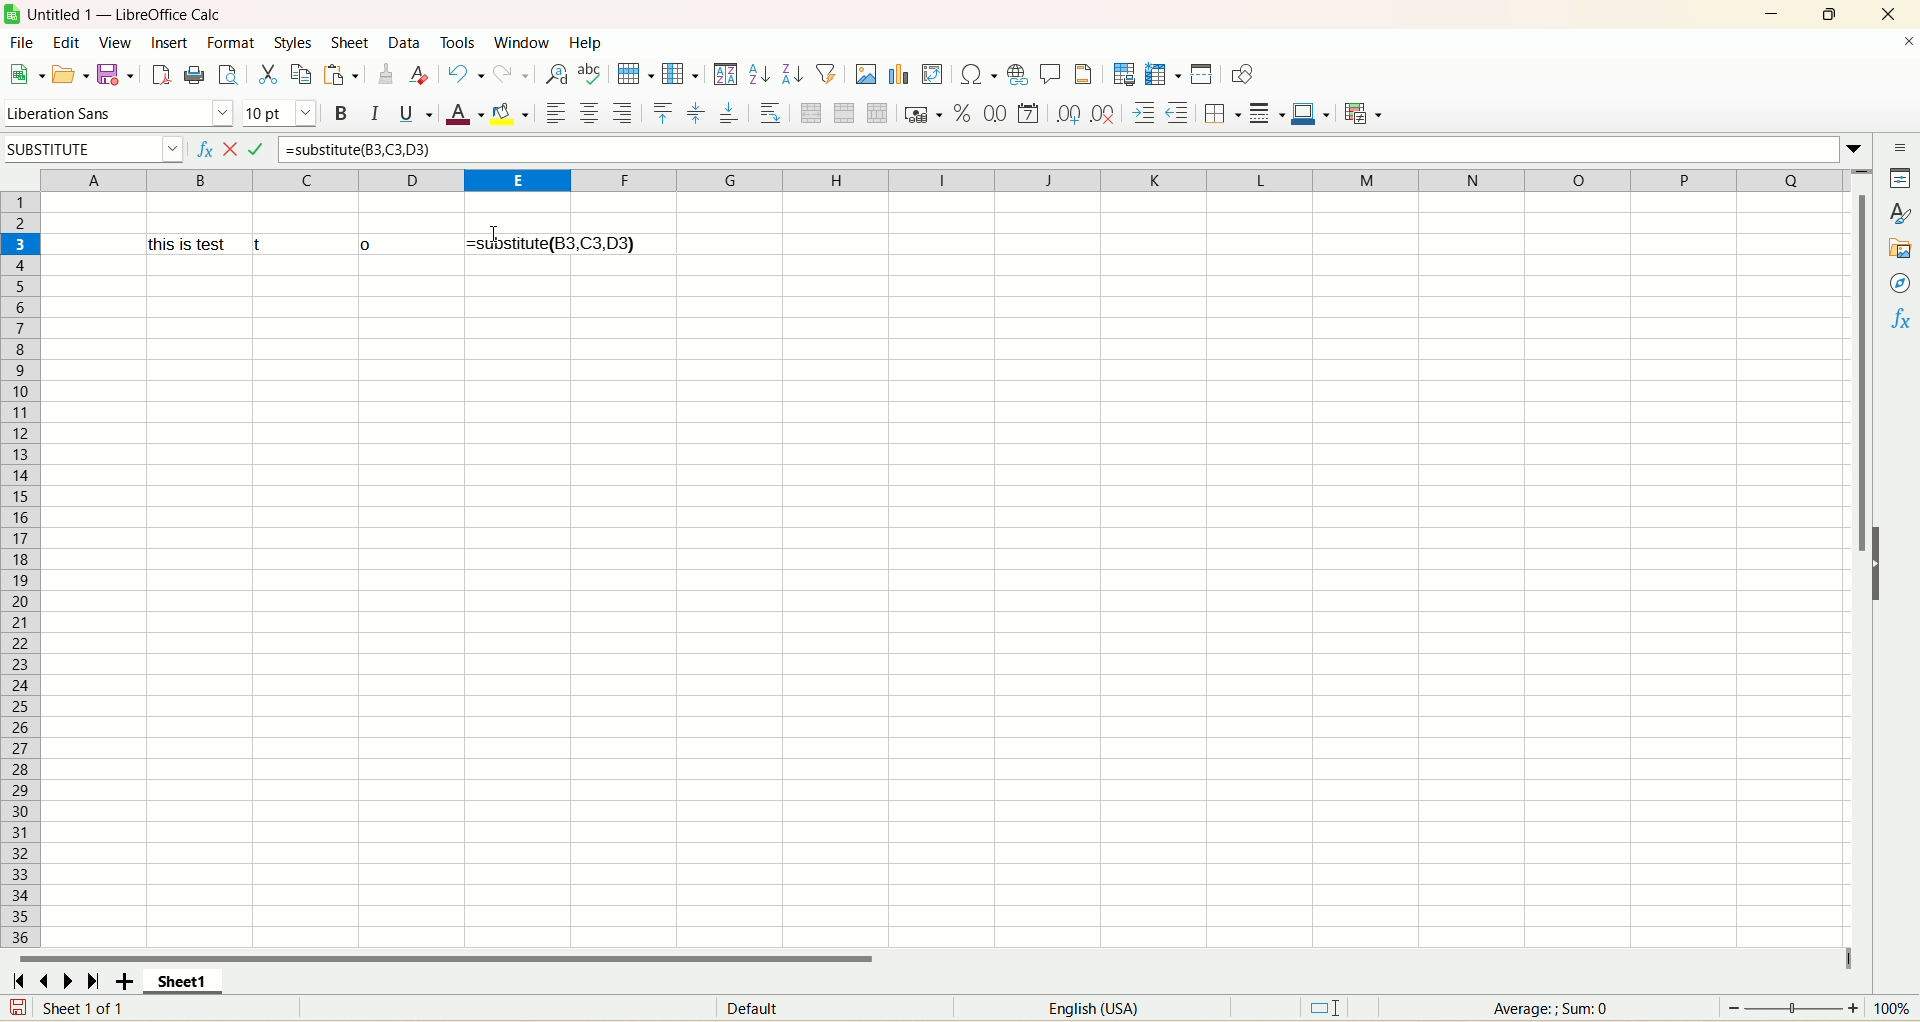 The width and height of the screenshot is (1920, 1022). What do you see at coordinates (1107, 114) in the screenshot?
I see `remove decimal place` at bounding box center [1107, 114].